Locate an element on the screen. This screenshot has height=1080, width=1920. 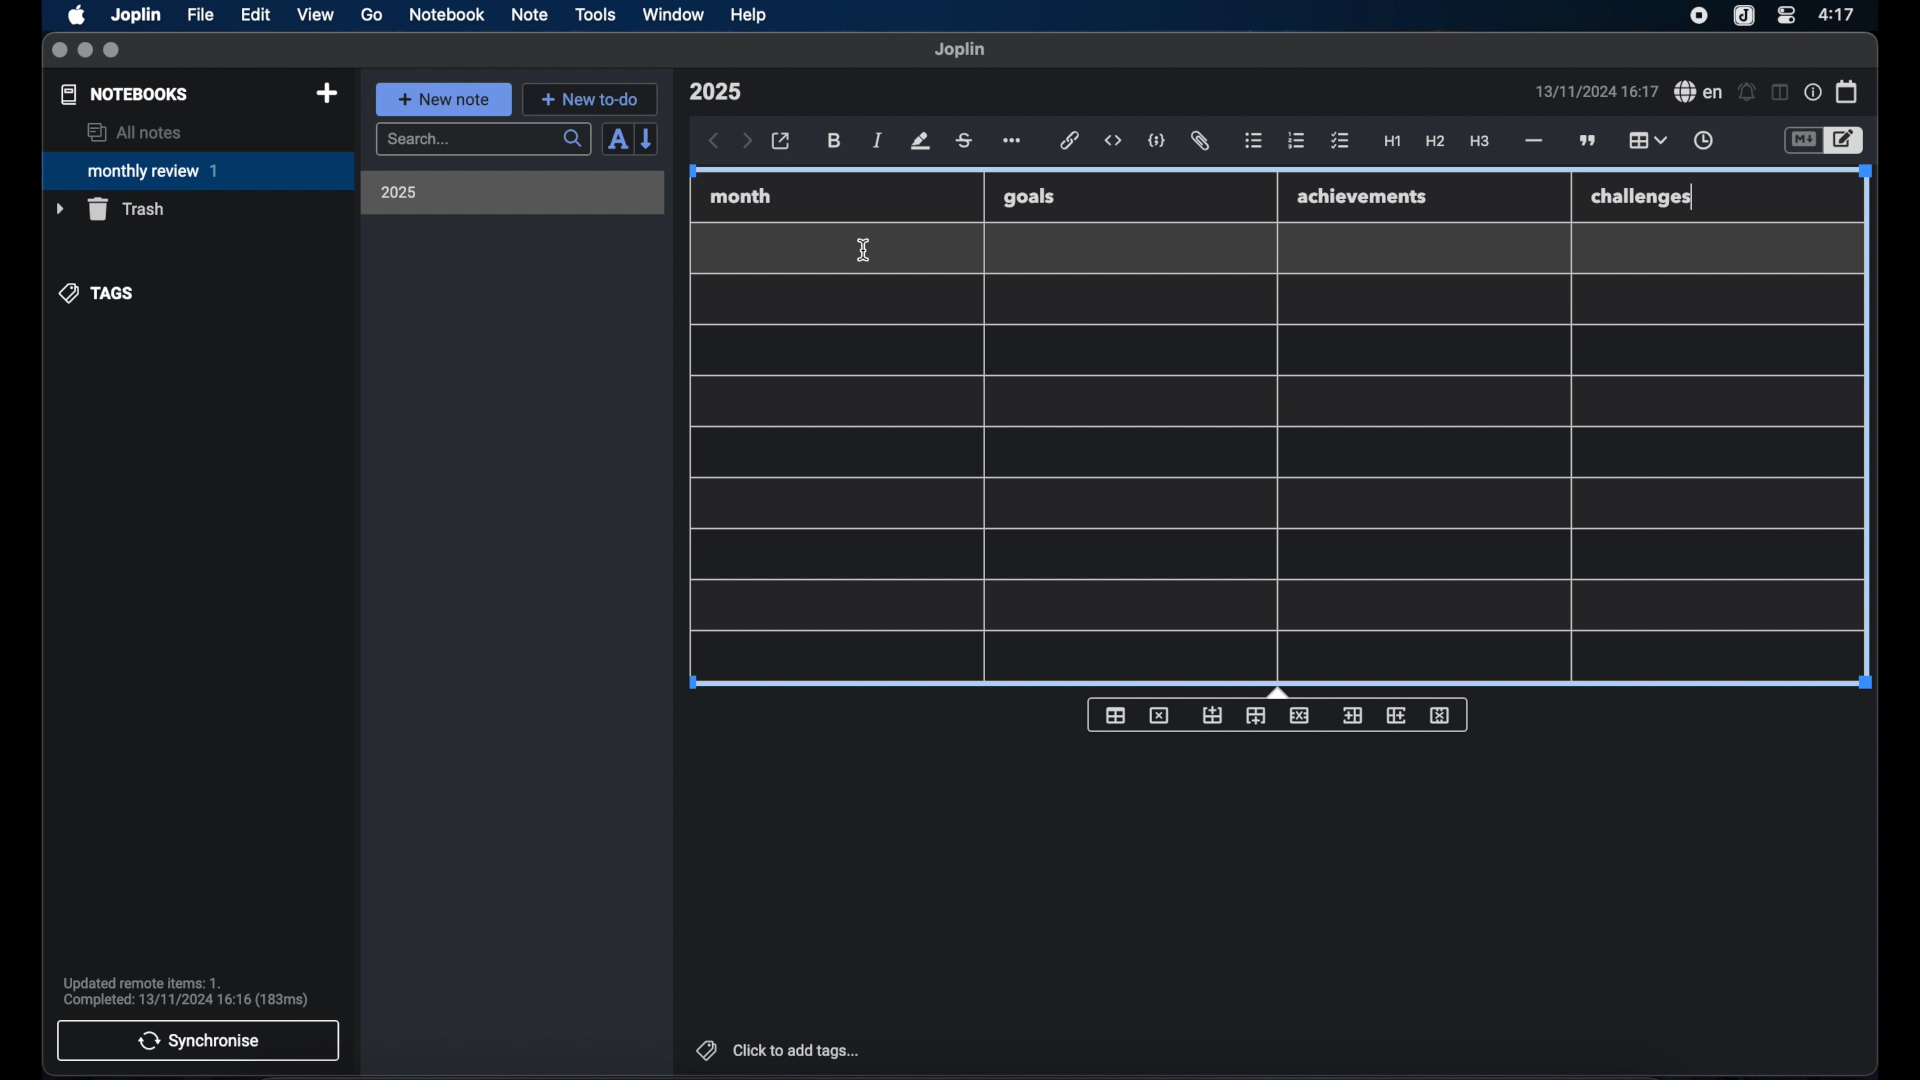
set alarm is located at coordinates (1747, 93).